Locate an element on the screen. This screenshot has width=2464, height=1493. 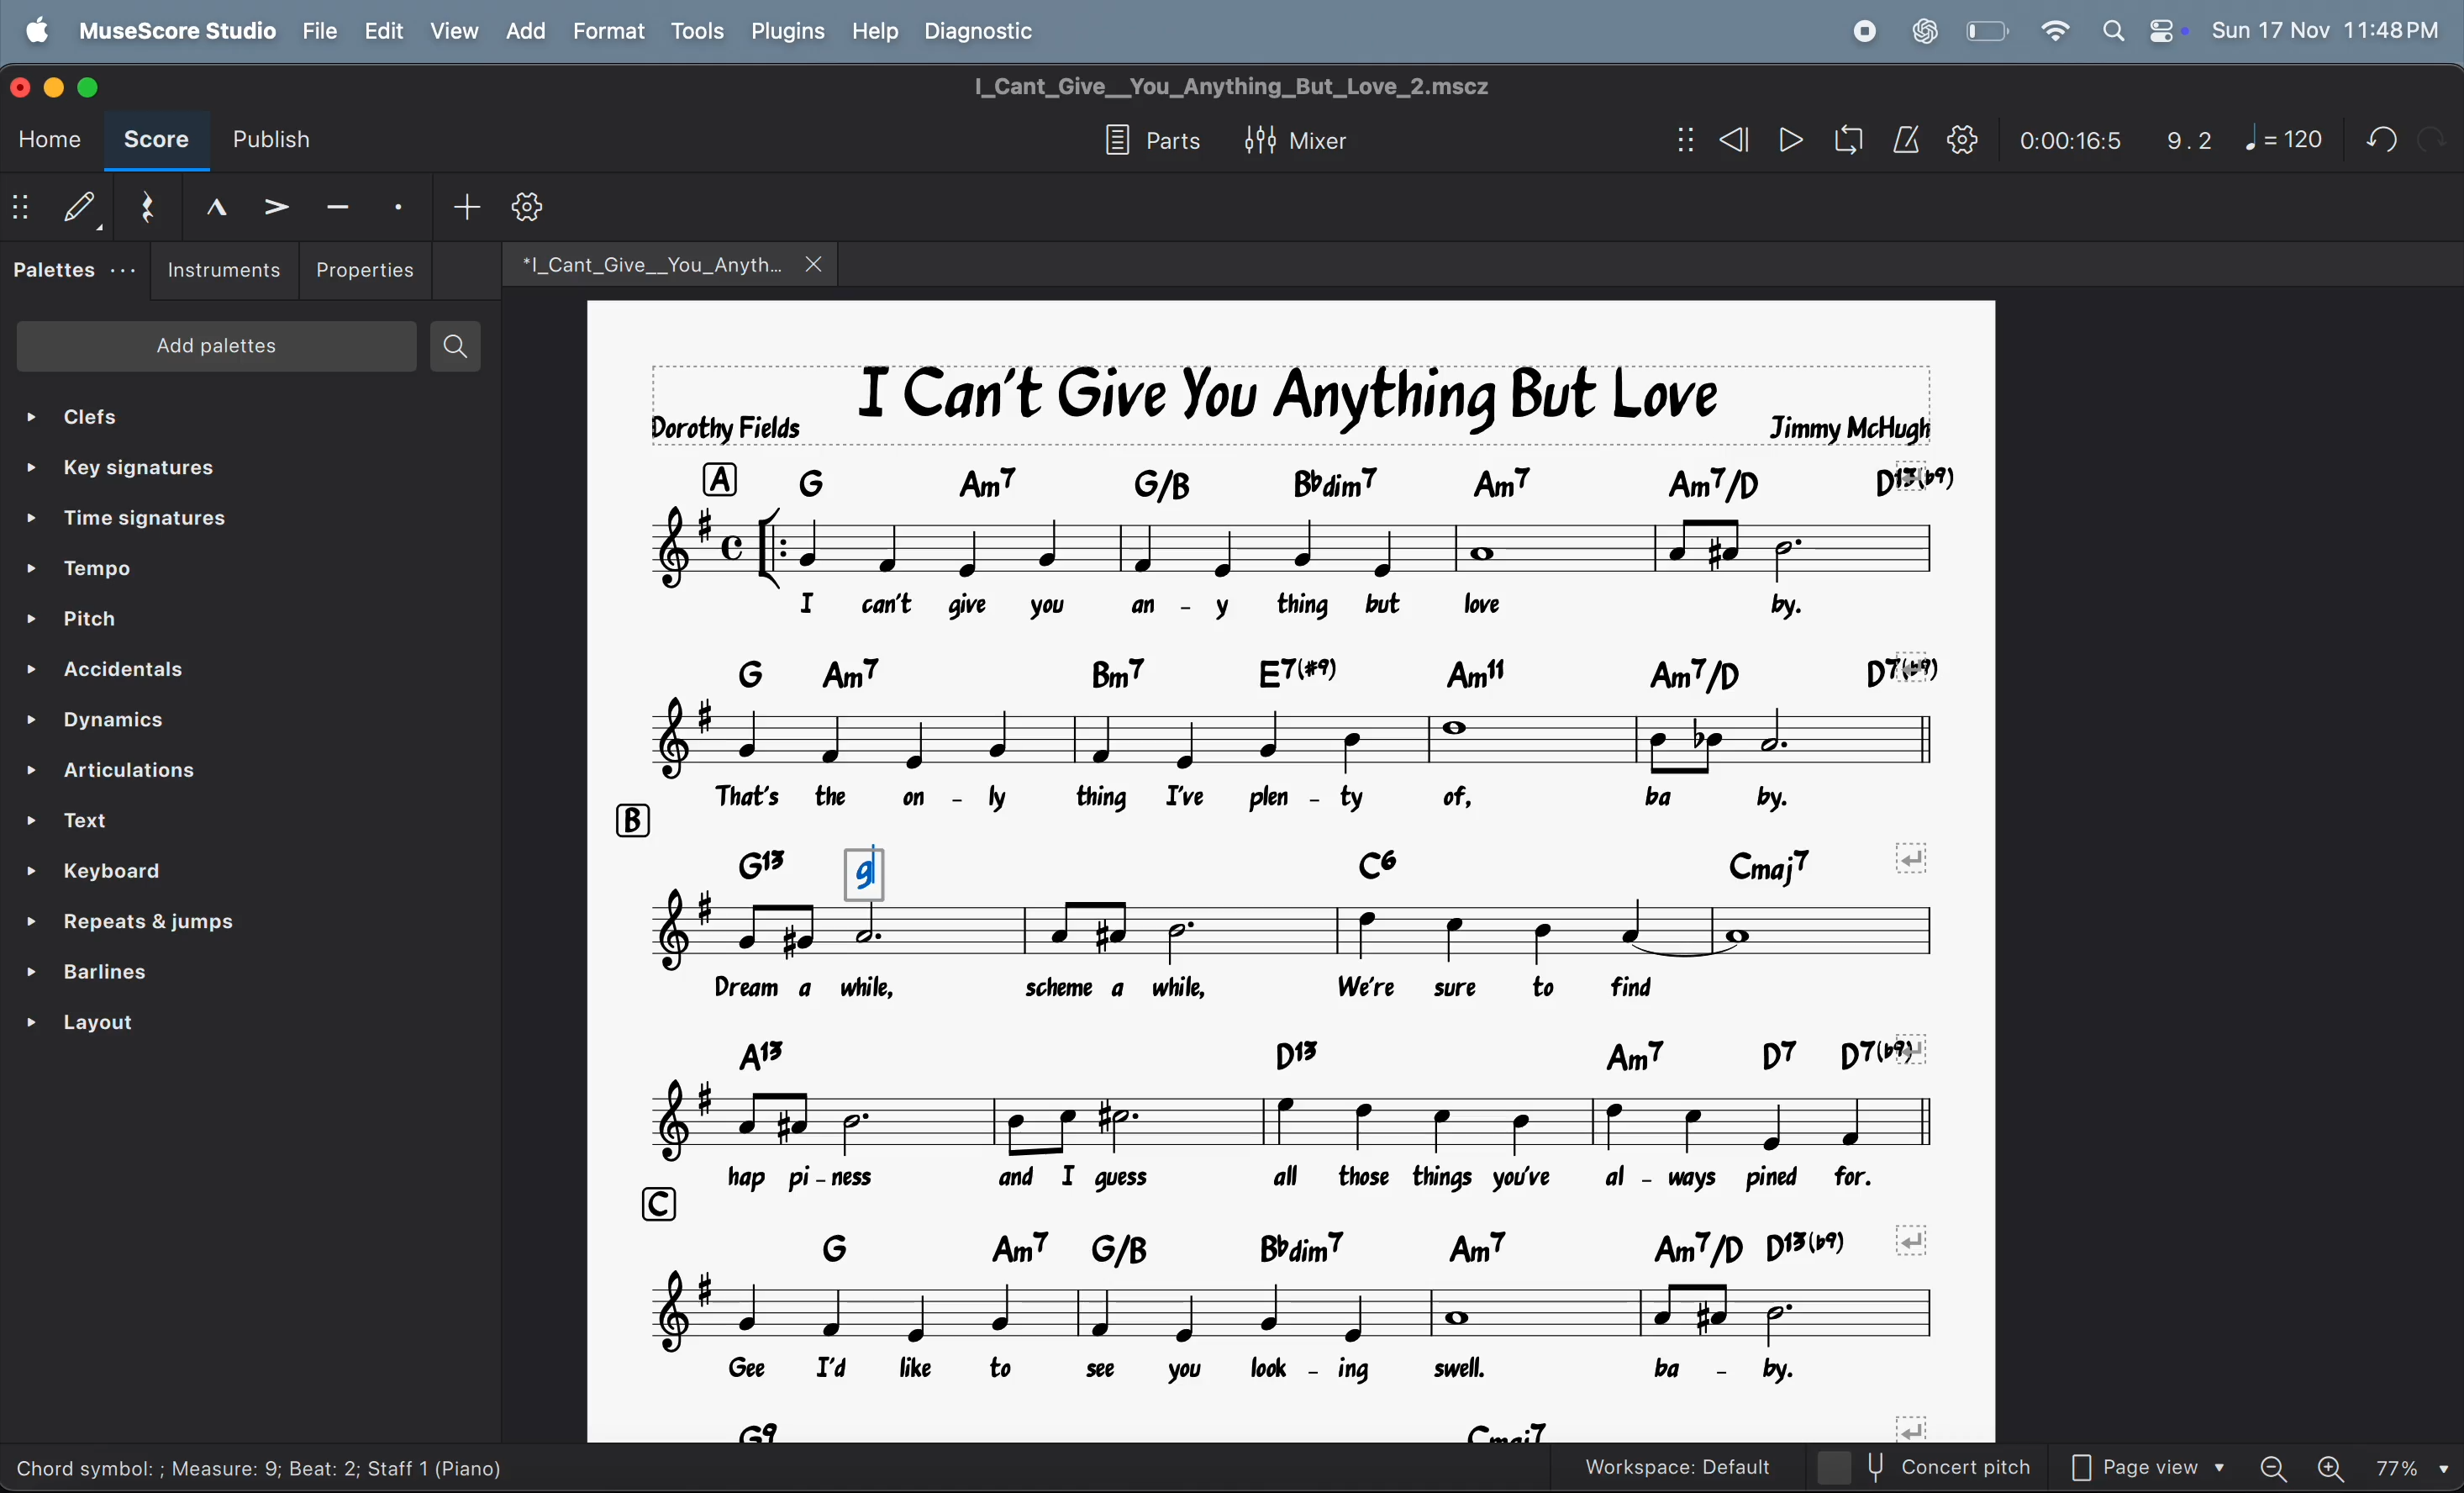
key note is located at coordinates (1314, 479).